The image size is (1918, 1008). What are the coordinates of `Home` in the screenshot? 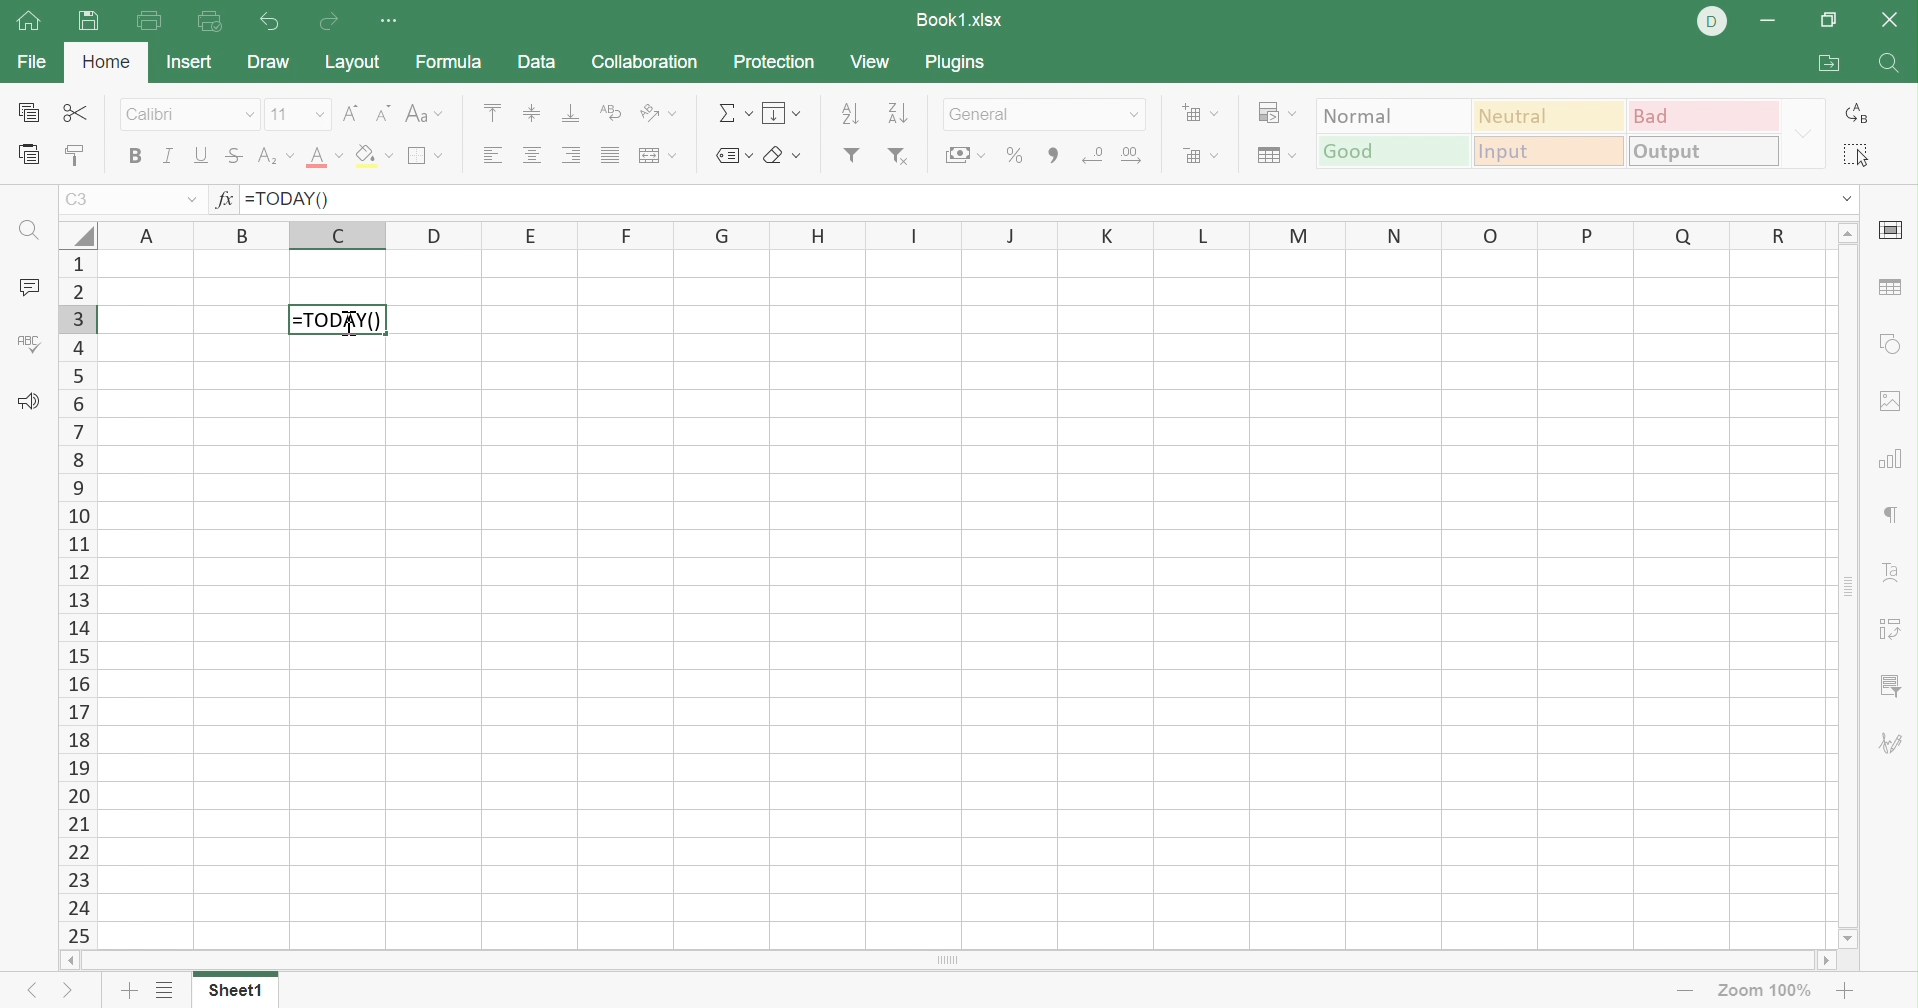 It's located at (28, 22).